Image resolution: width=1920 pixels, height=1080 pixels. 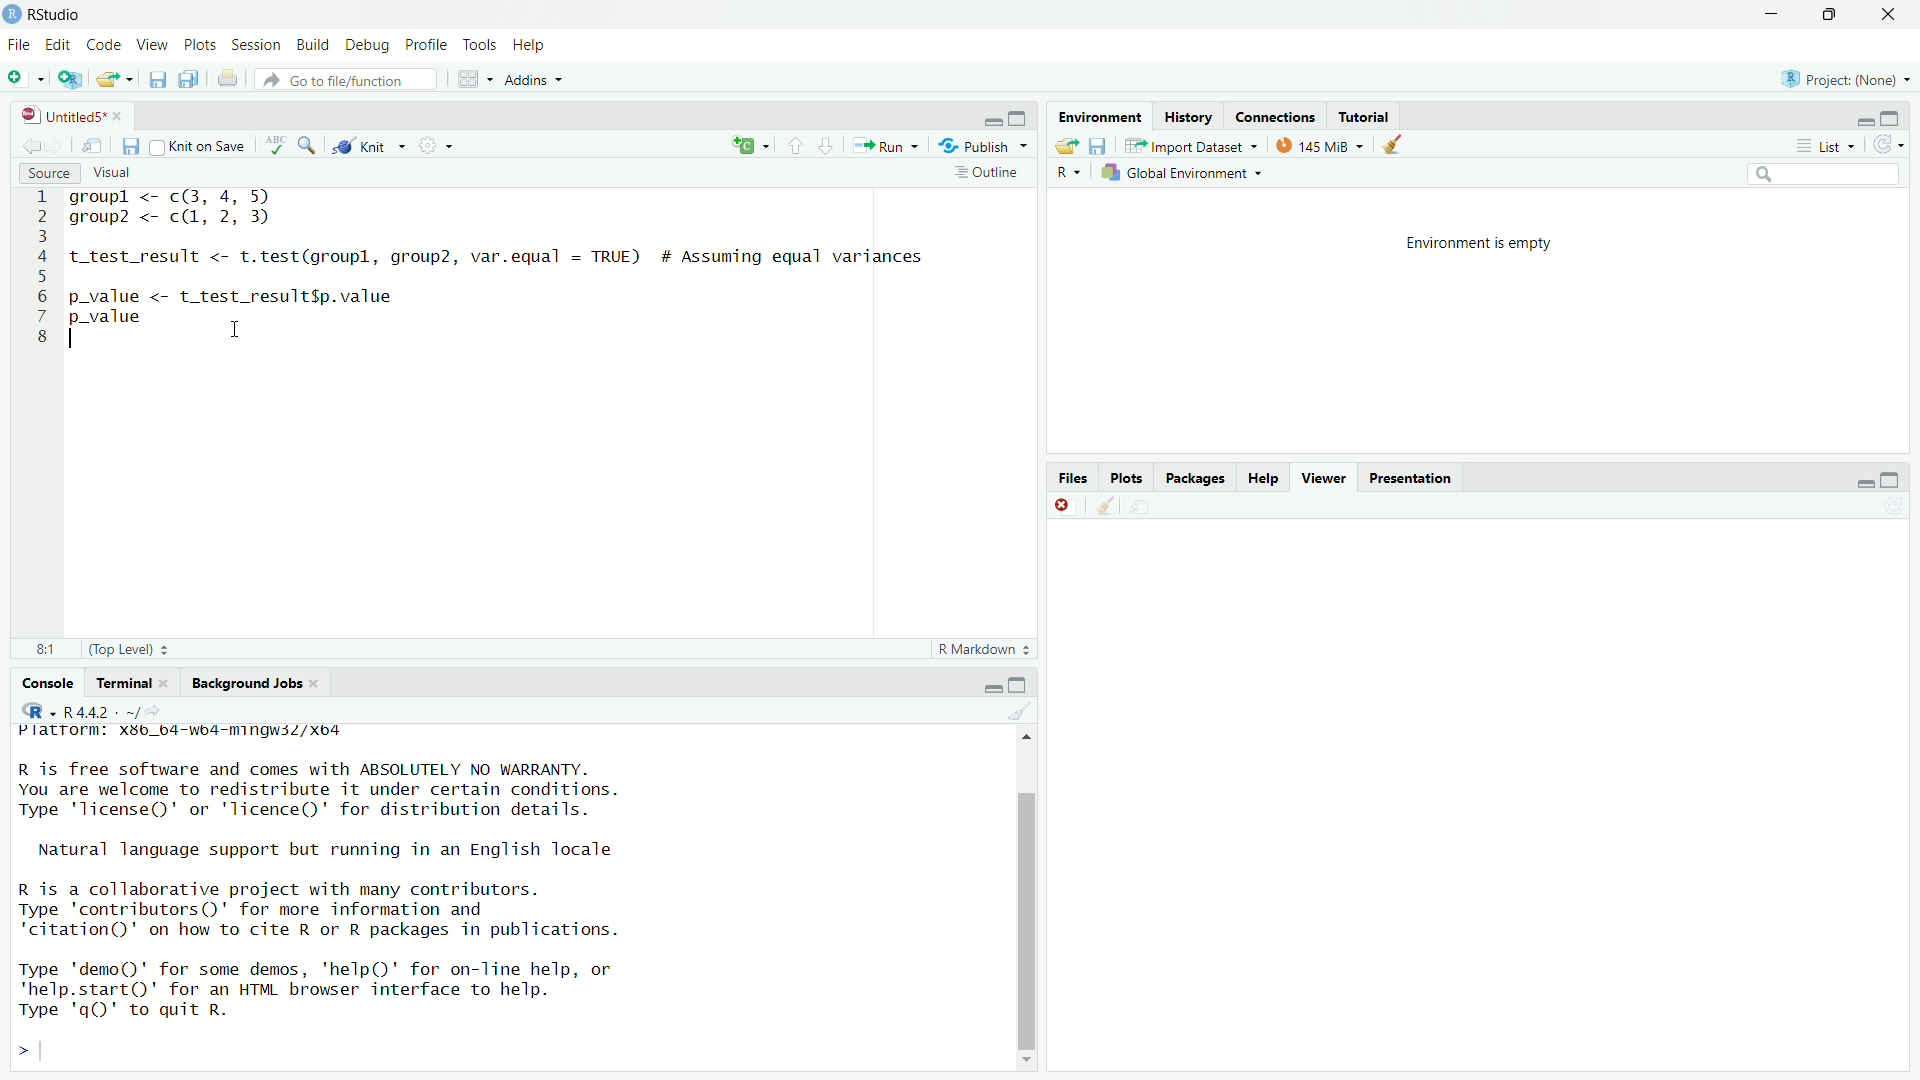 What do you see at coordinates (1263, 478) in the screenshot?
I see `Help` at bounding box center [1263, 478].